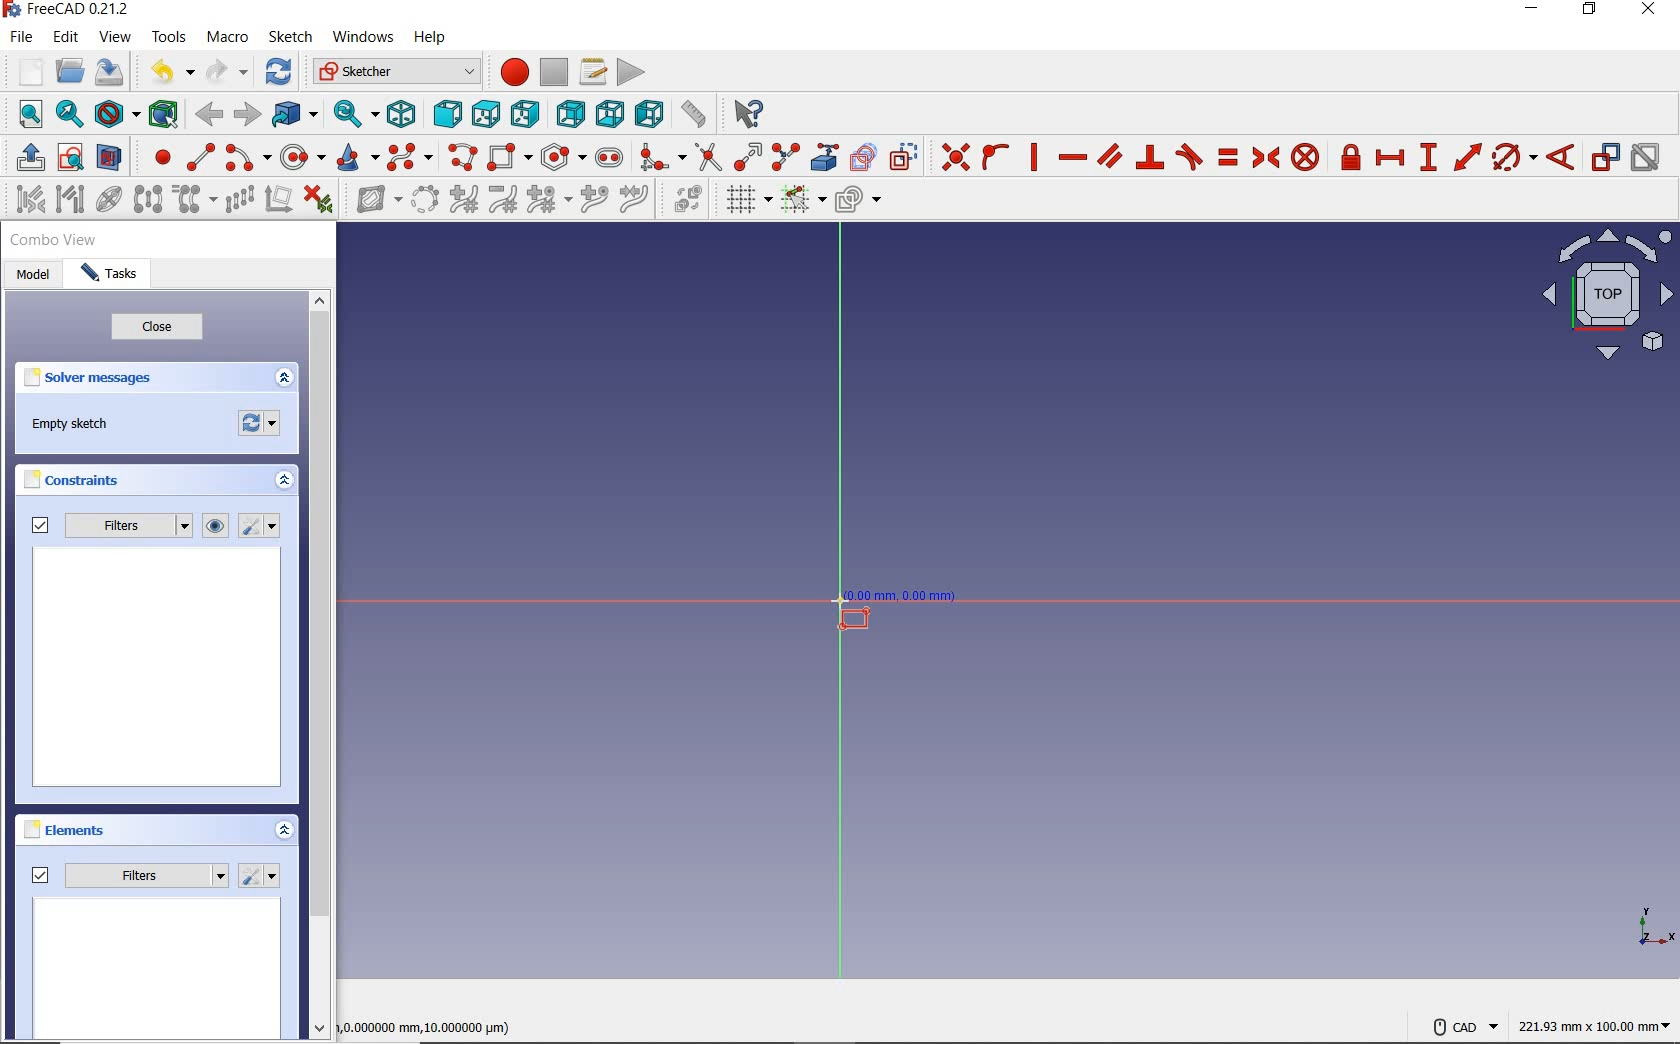 The image size is (1680, 1044). I want to click on 221.93mmx100.00mm, so click(1594, 1026).